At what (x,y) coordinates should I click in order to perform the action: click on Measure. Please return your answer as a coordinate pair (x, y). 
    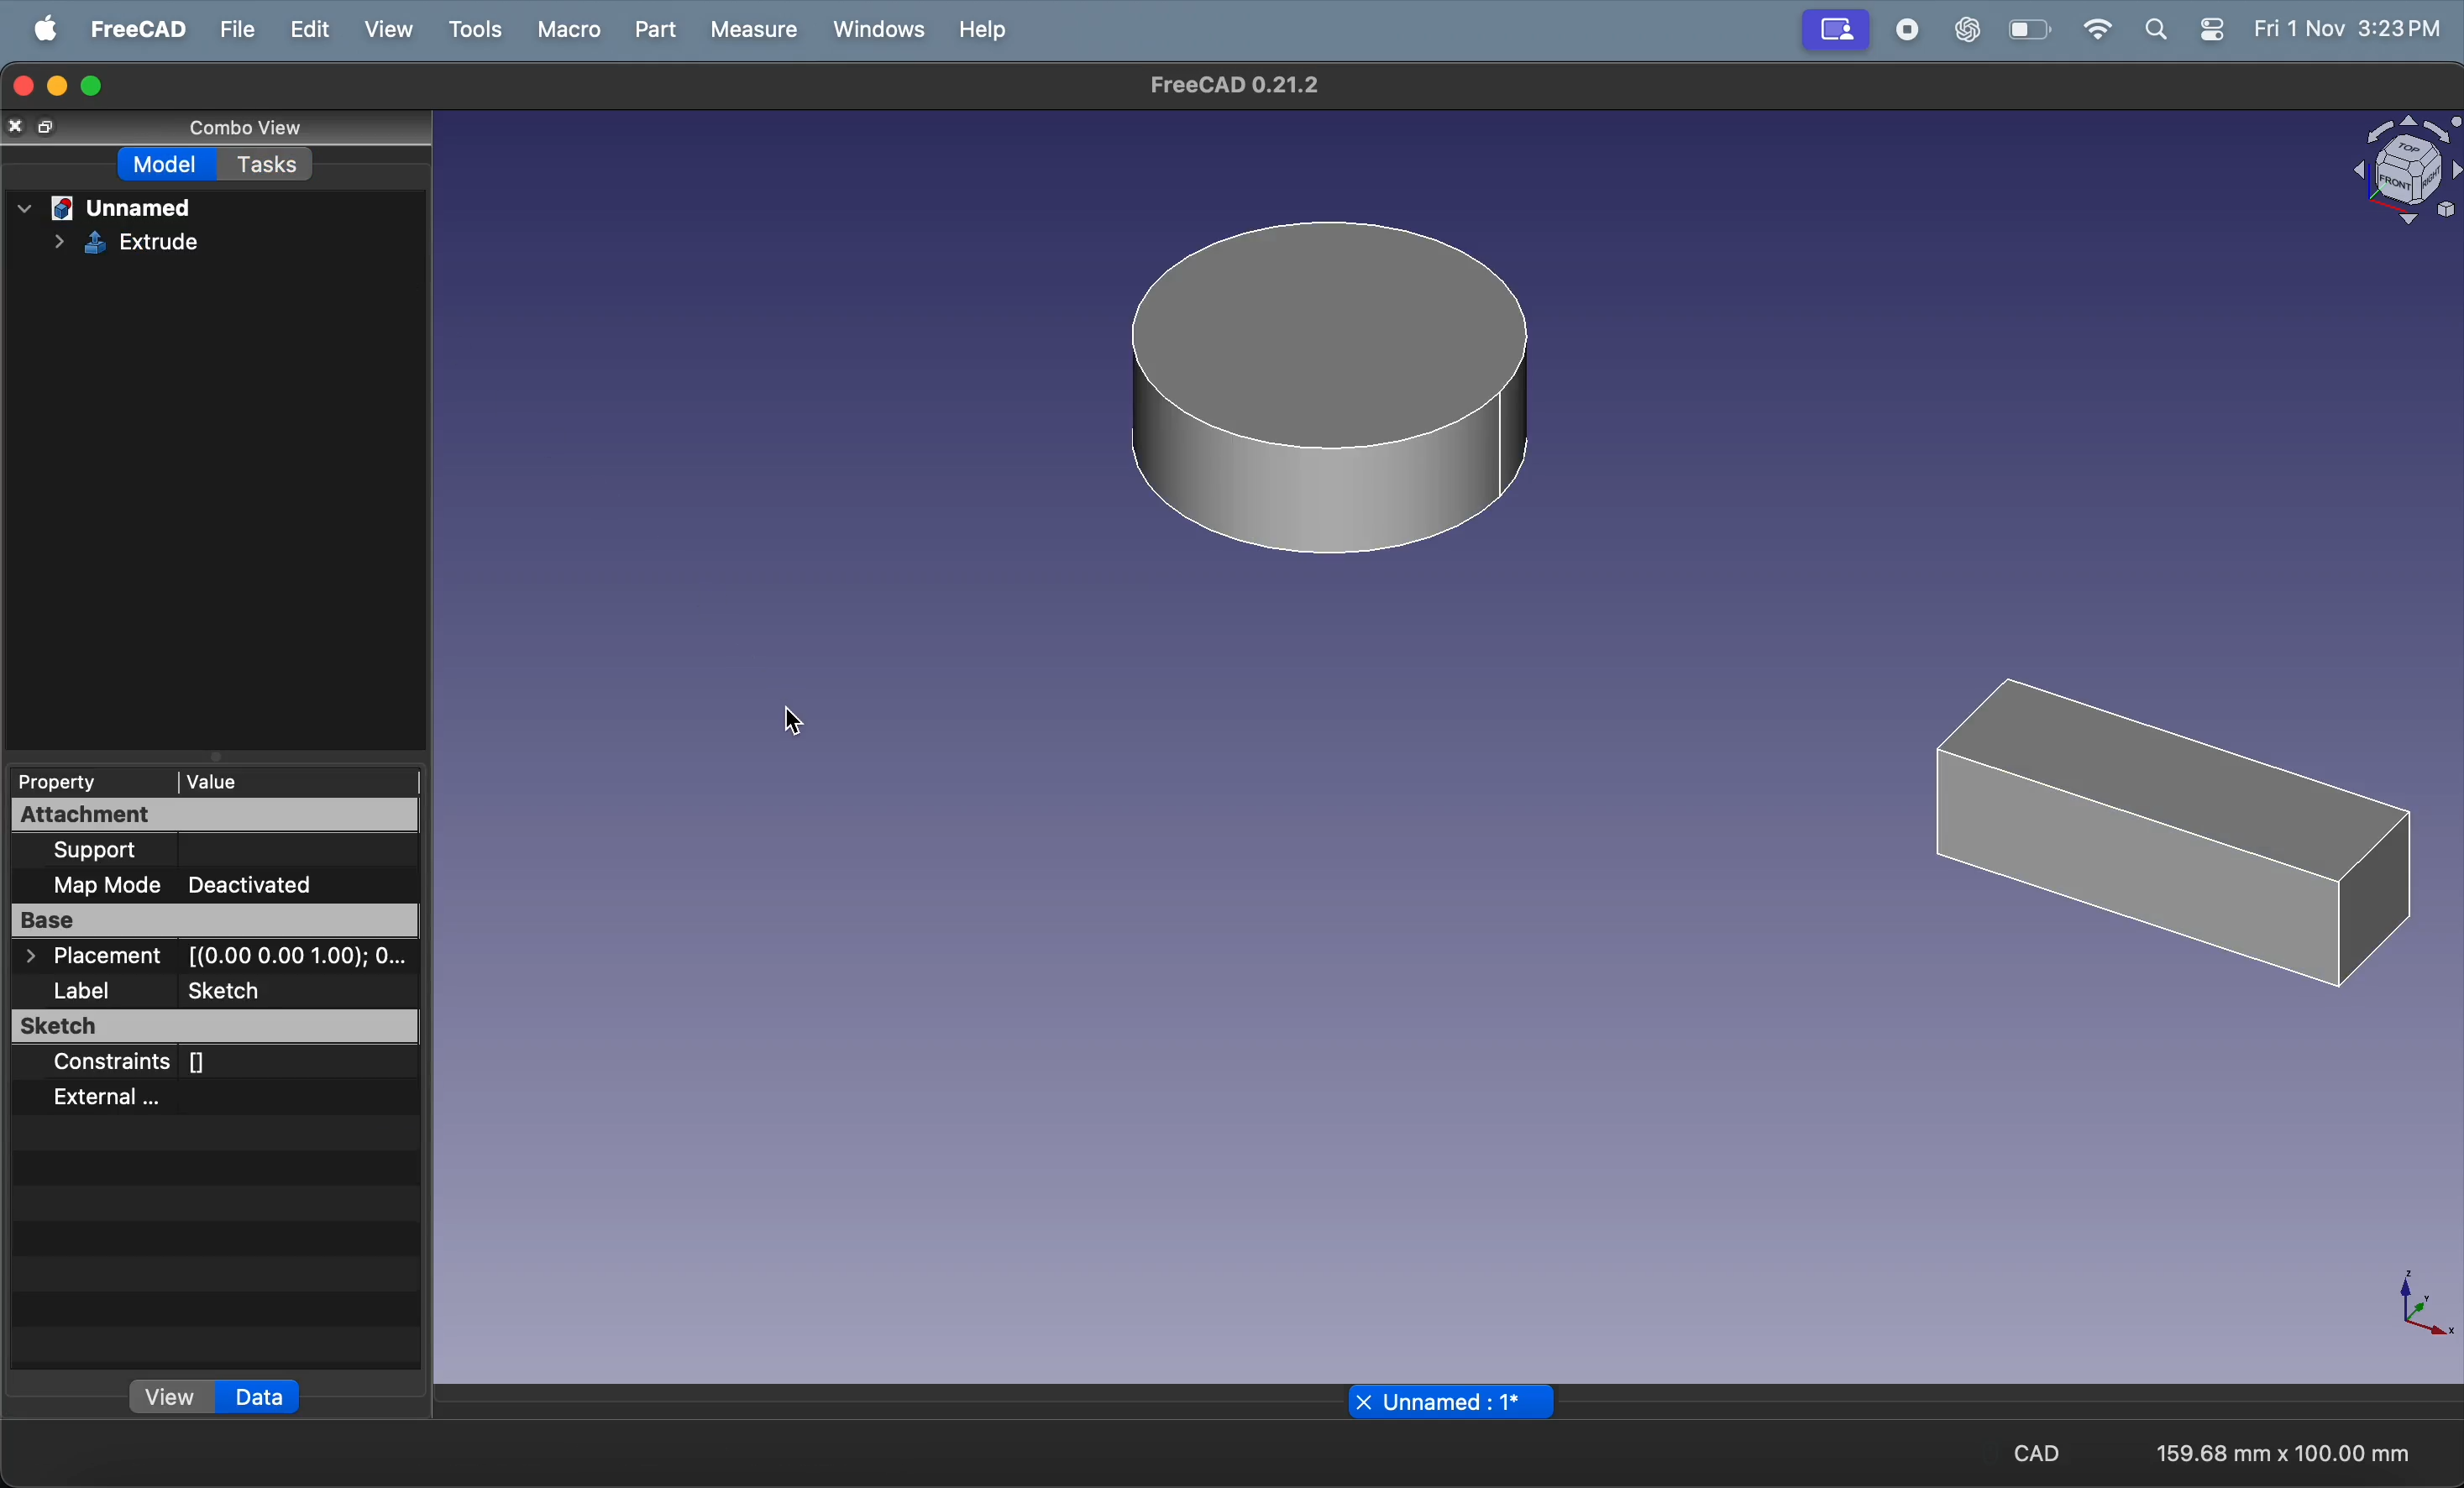
    Looking at the image, I should click on (754, 31).